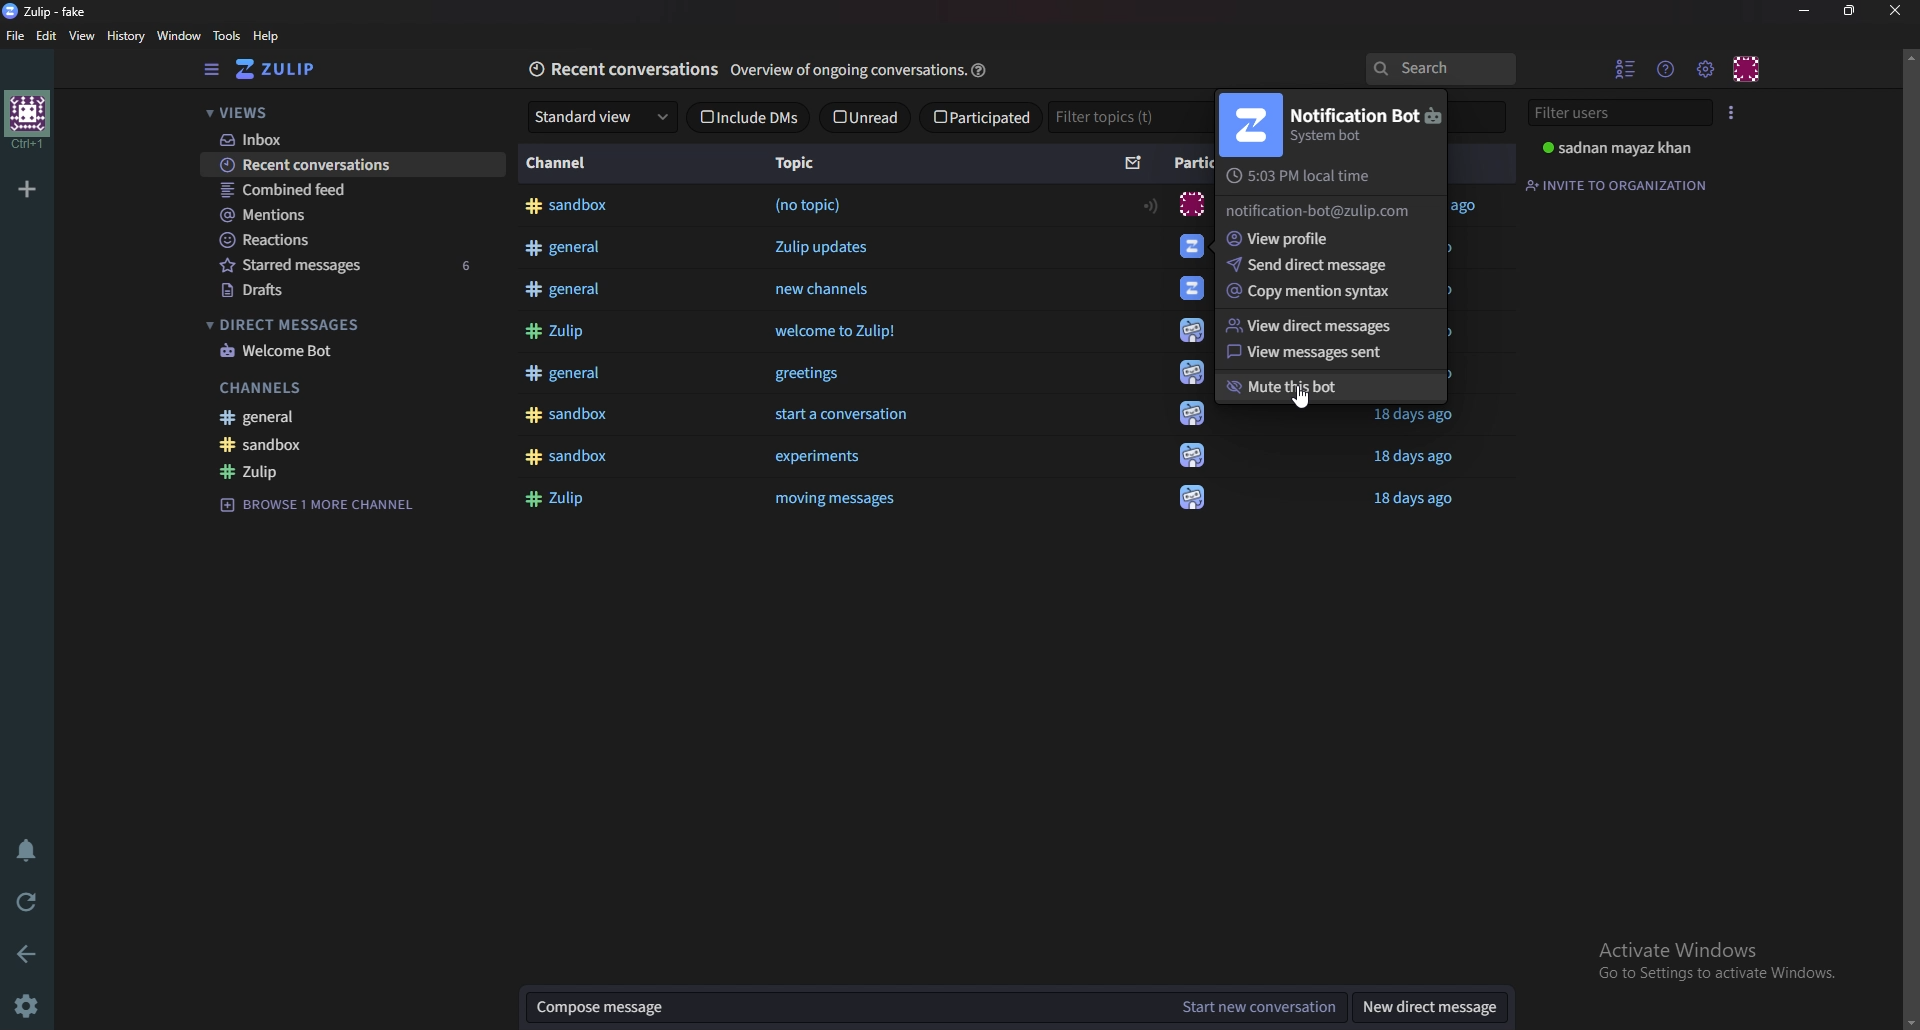 This screenshot has height=1030, width=1920. What do you see at coordinates (322, 416) in the screenshot?
I see `General` at bounding box center [322, 416].